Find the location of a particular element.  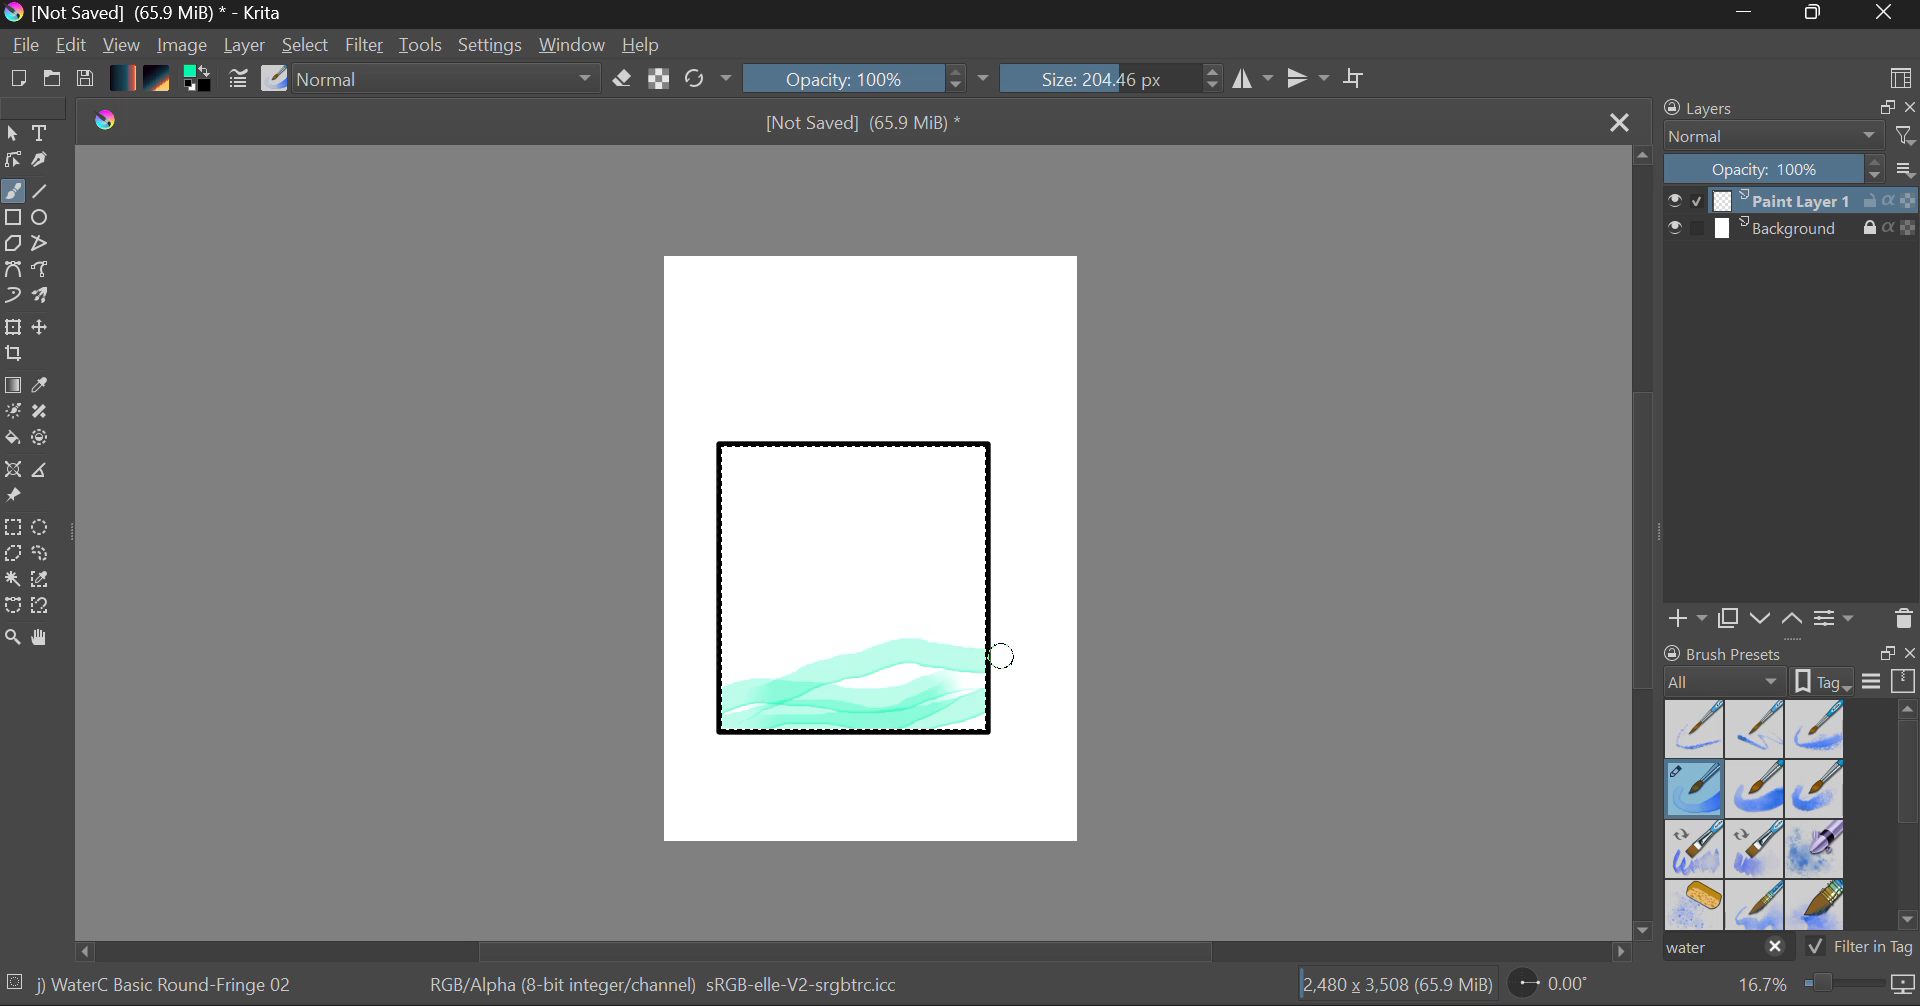

Layer Settings is located at coordinates (1835, 617).